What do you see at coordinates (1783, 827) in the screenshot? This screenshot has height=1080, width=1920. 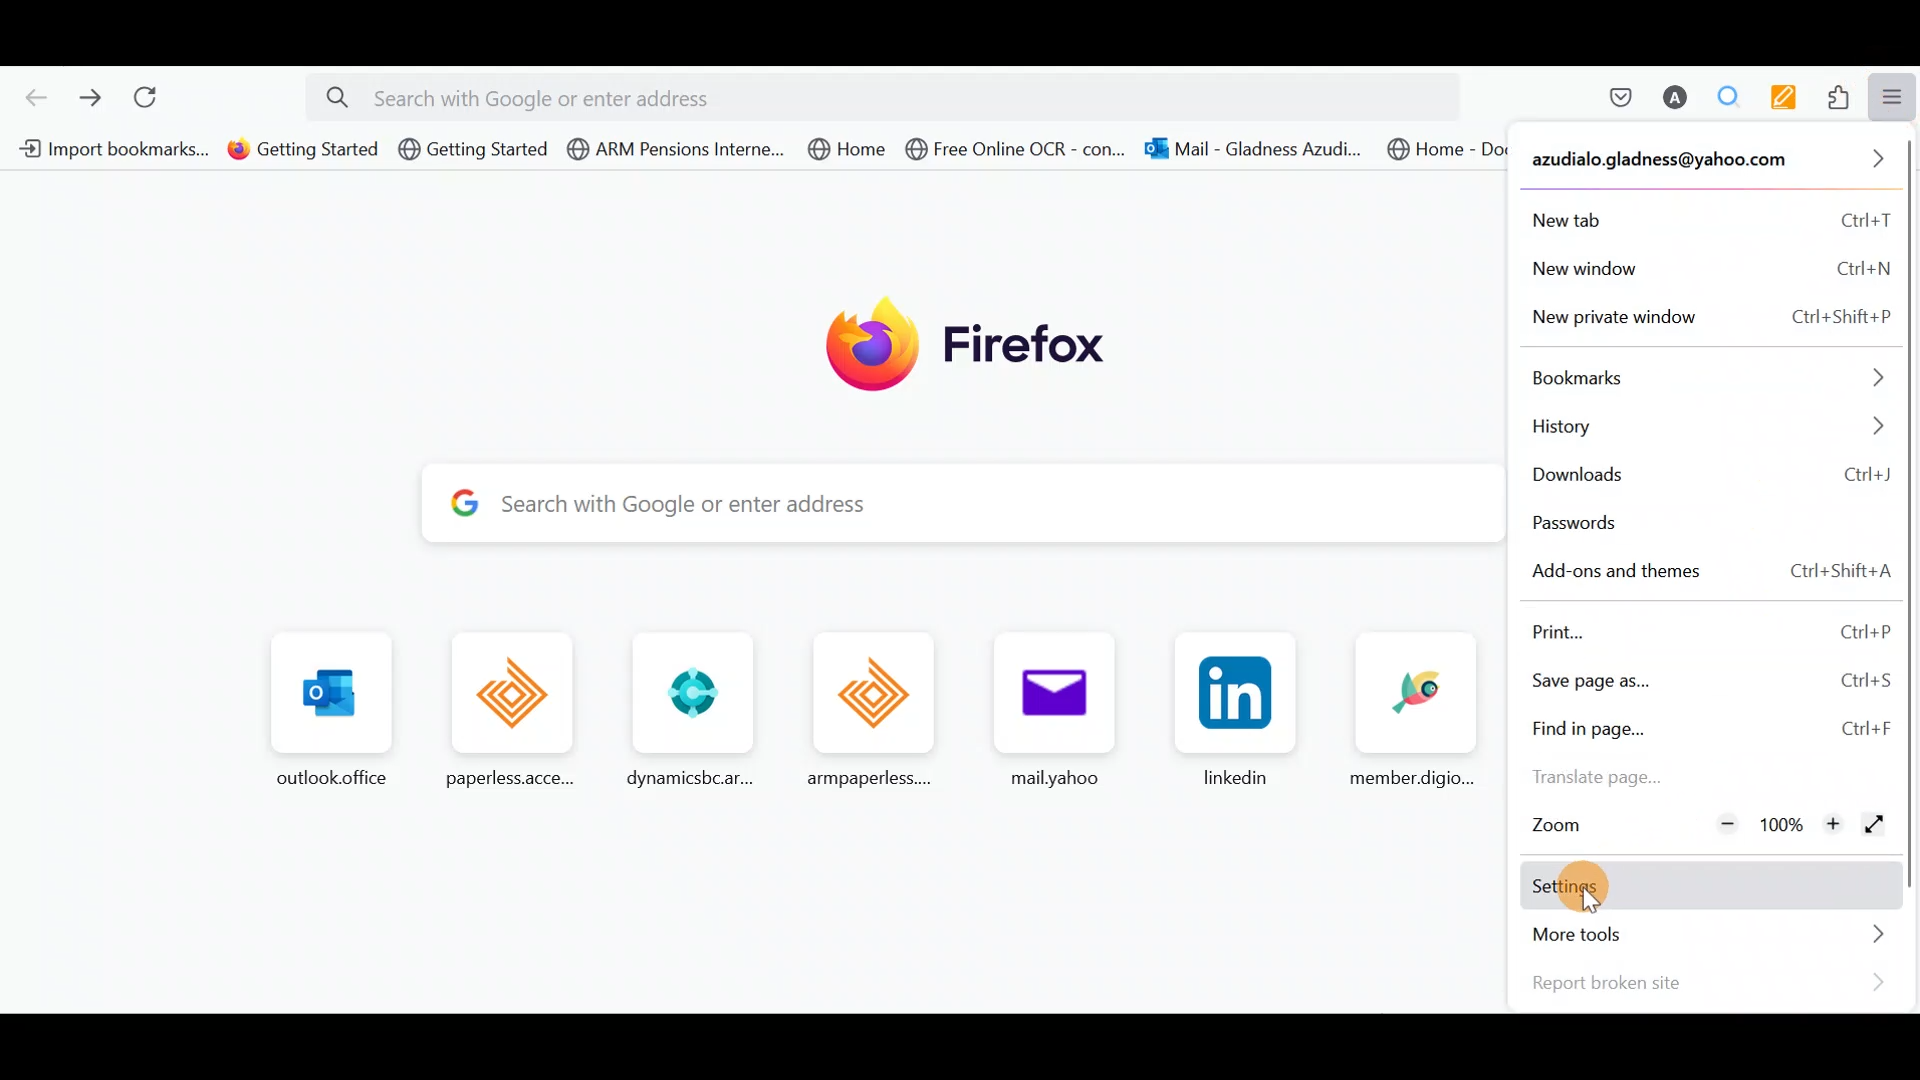 I see `100%` at bounding box center [1783, 827].